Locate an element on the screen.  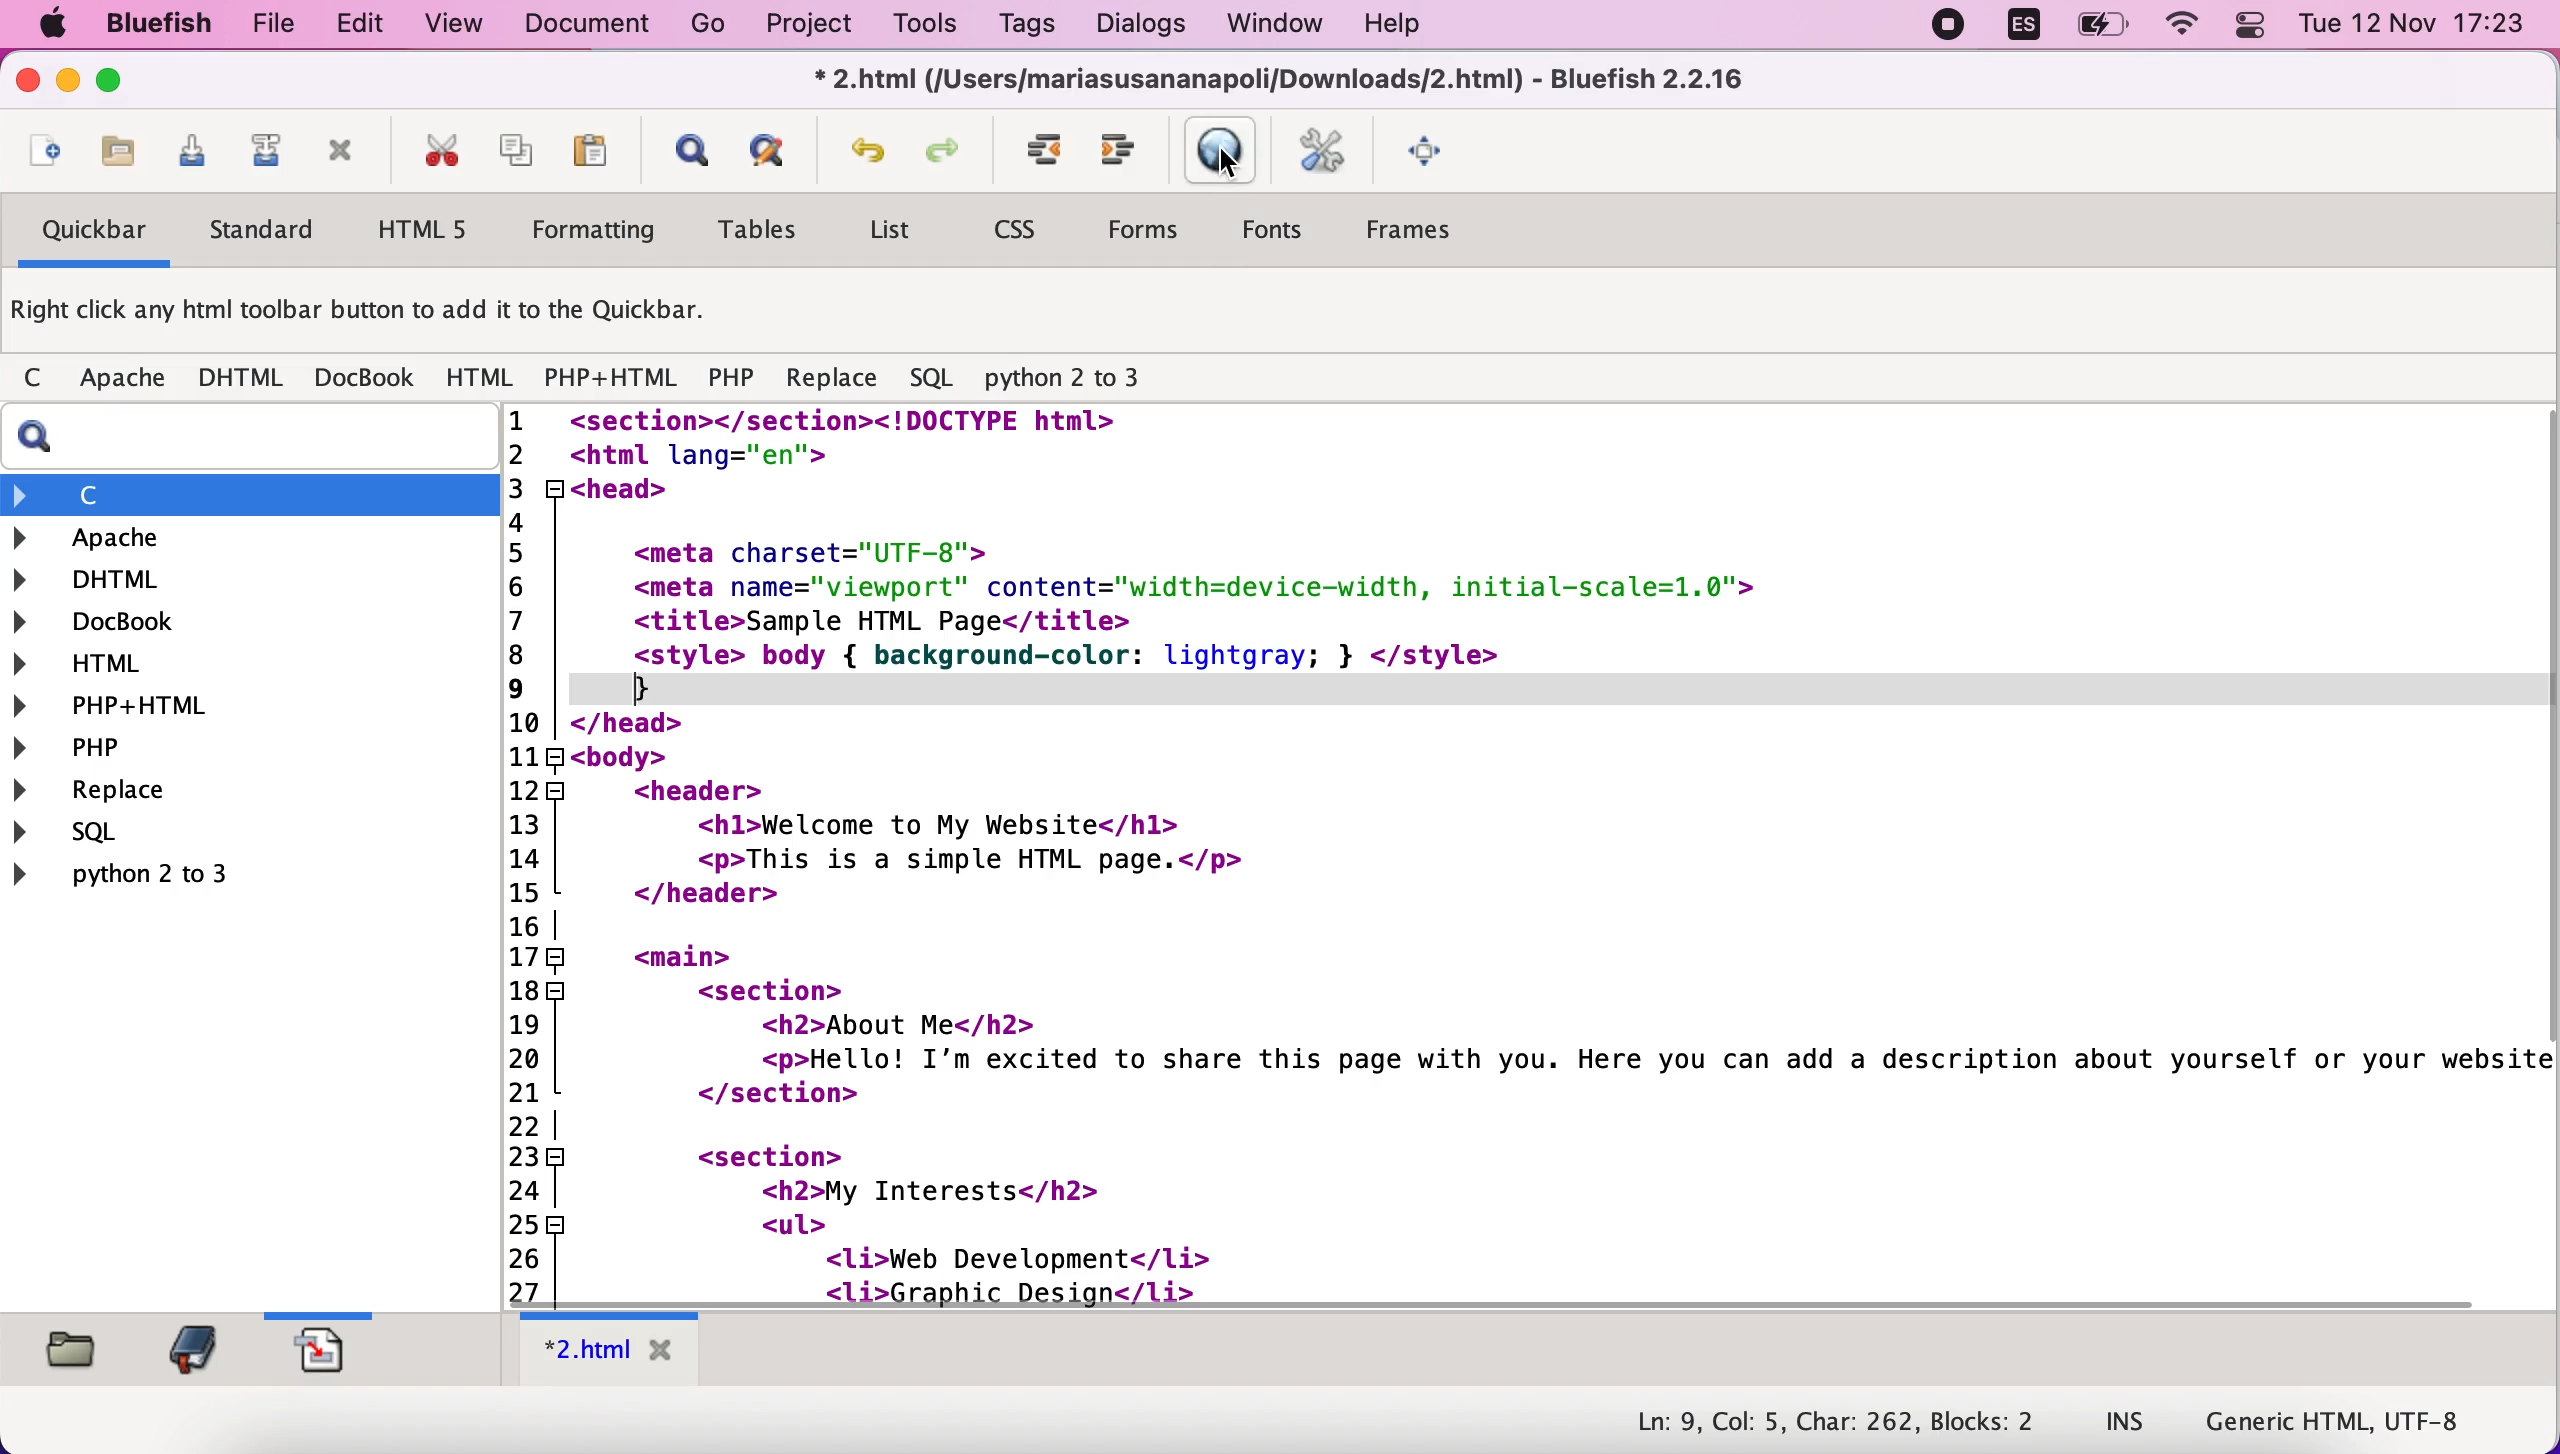
help is located at coordinates (1418, 26).